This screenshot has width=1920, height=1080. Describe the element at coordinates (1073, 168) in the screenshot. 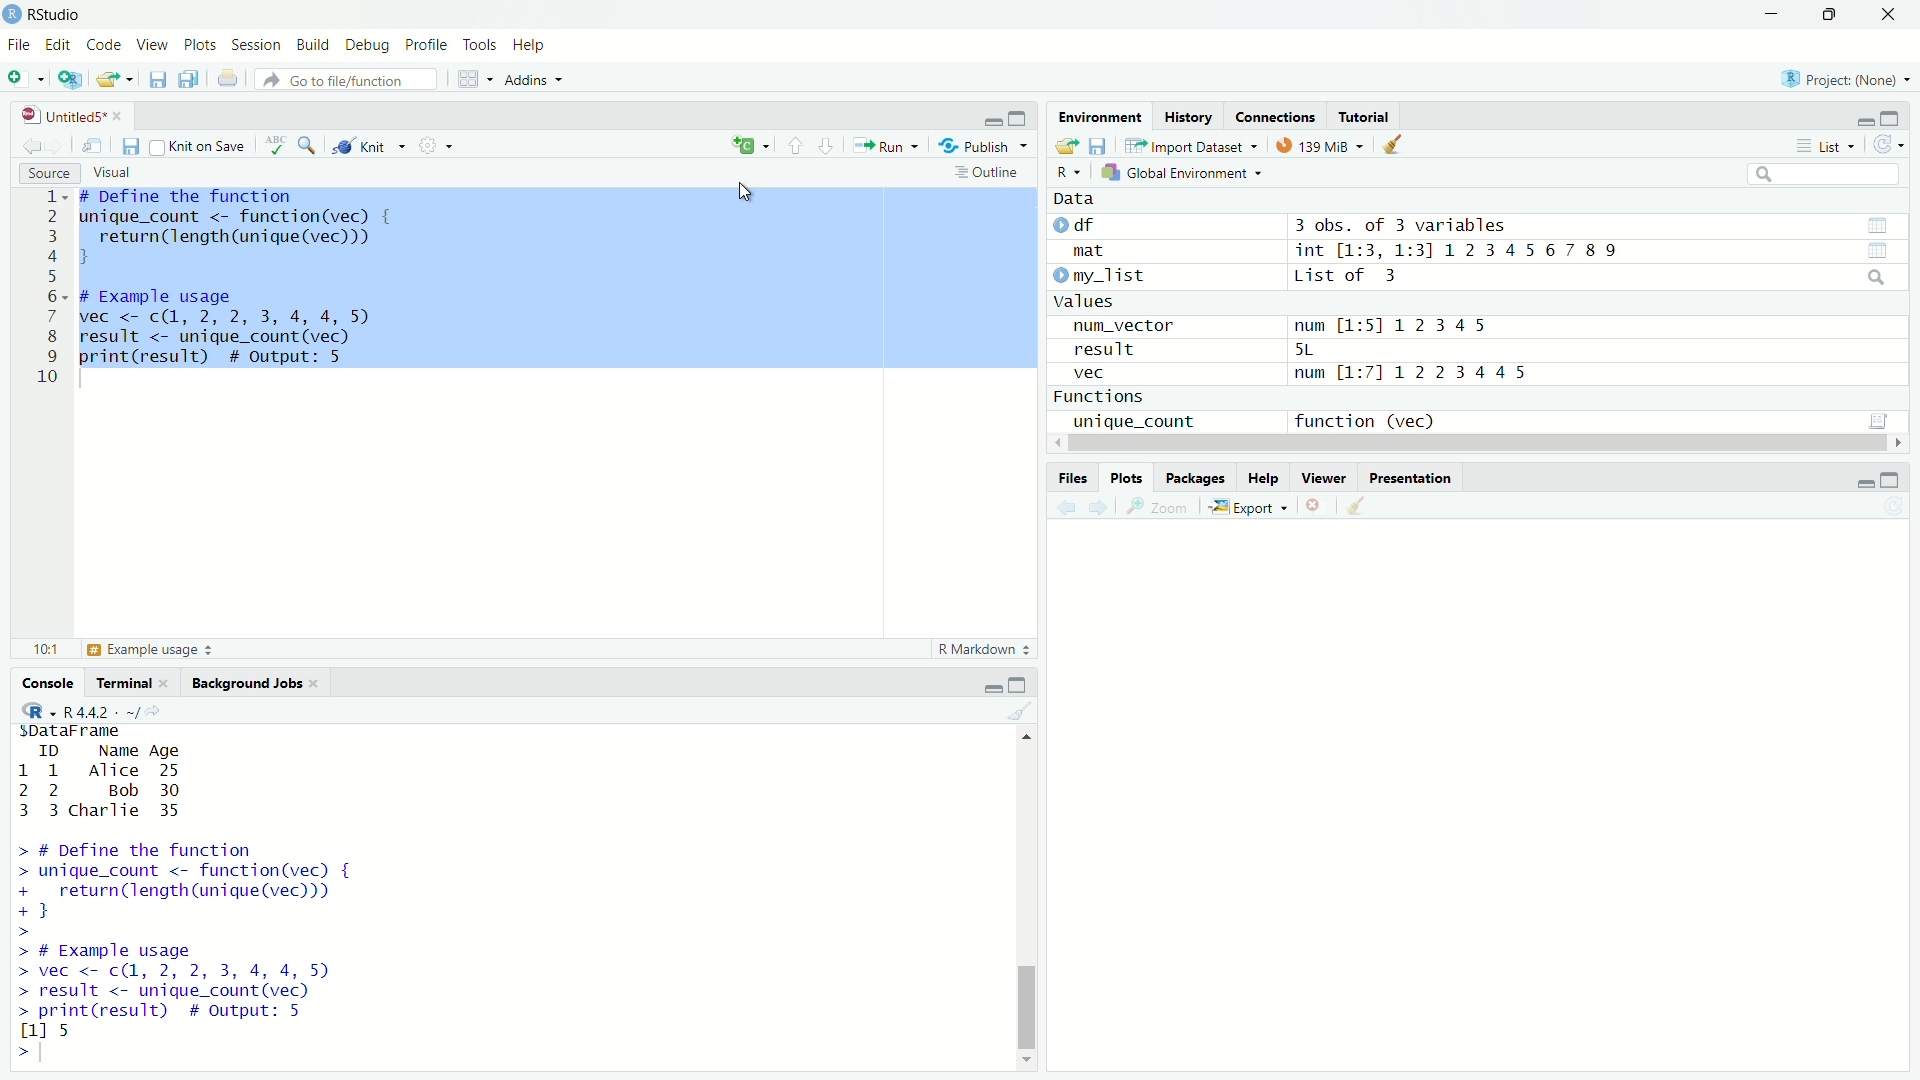

I see `R dropdown` at that location.